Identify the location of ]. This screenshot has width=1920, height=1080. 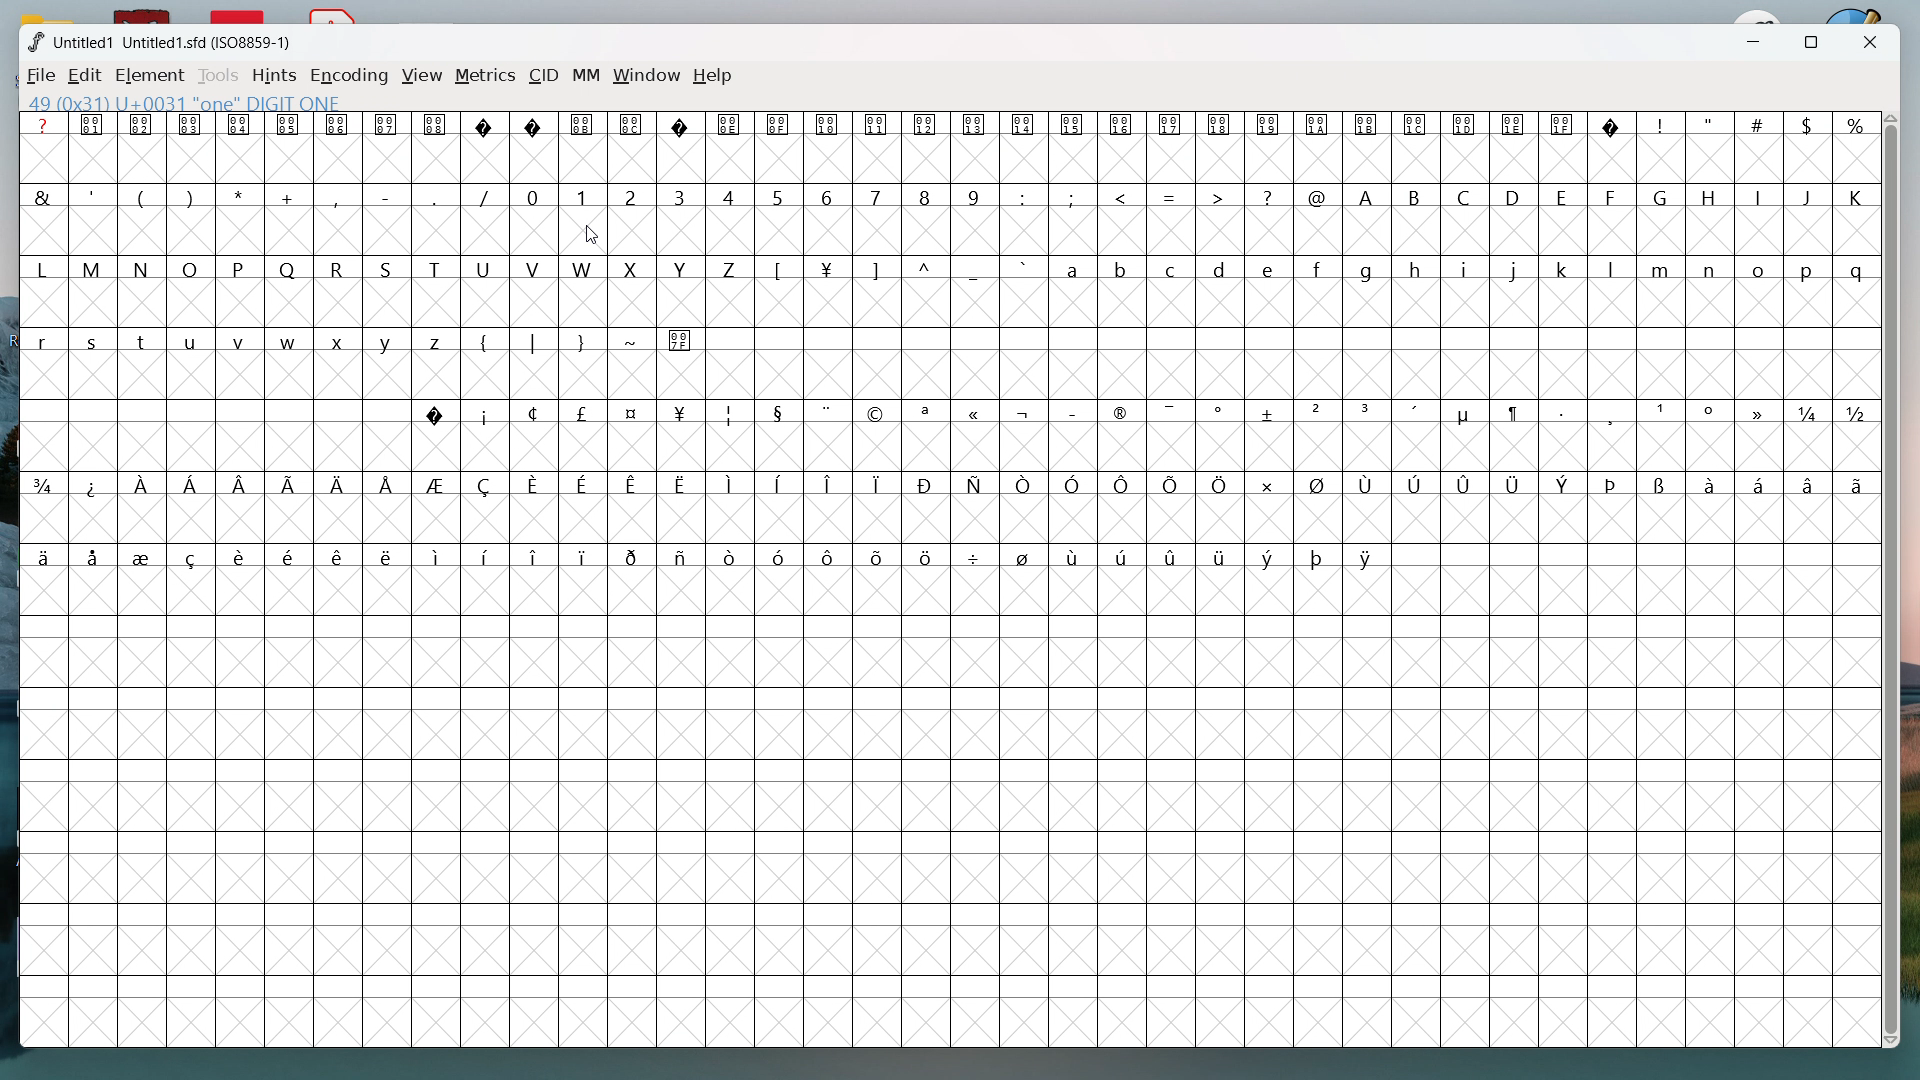
(880, 269).